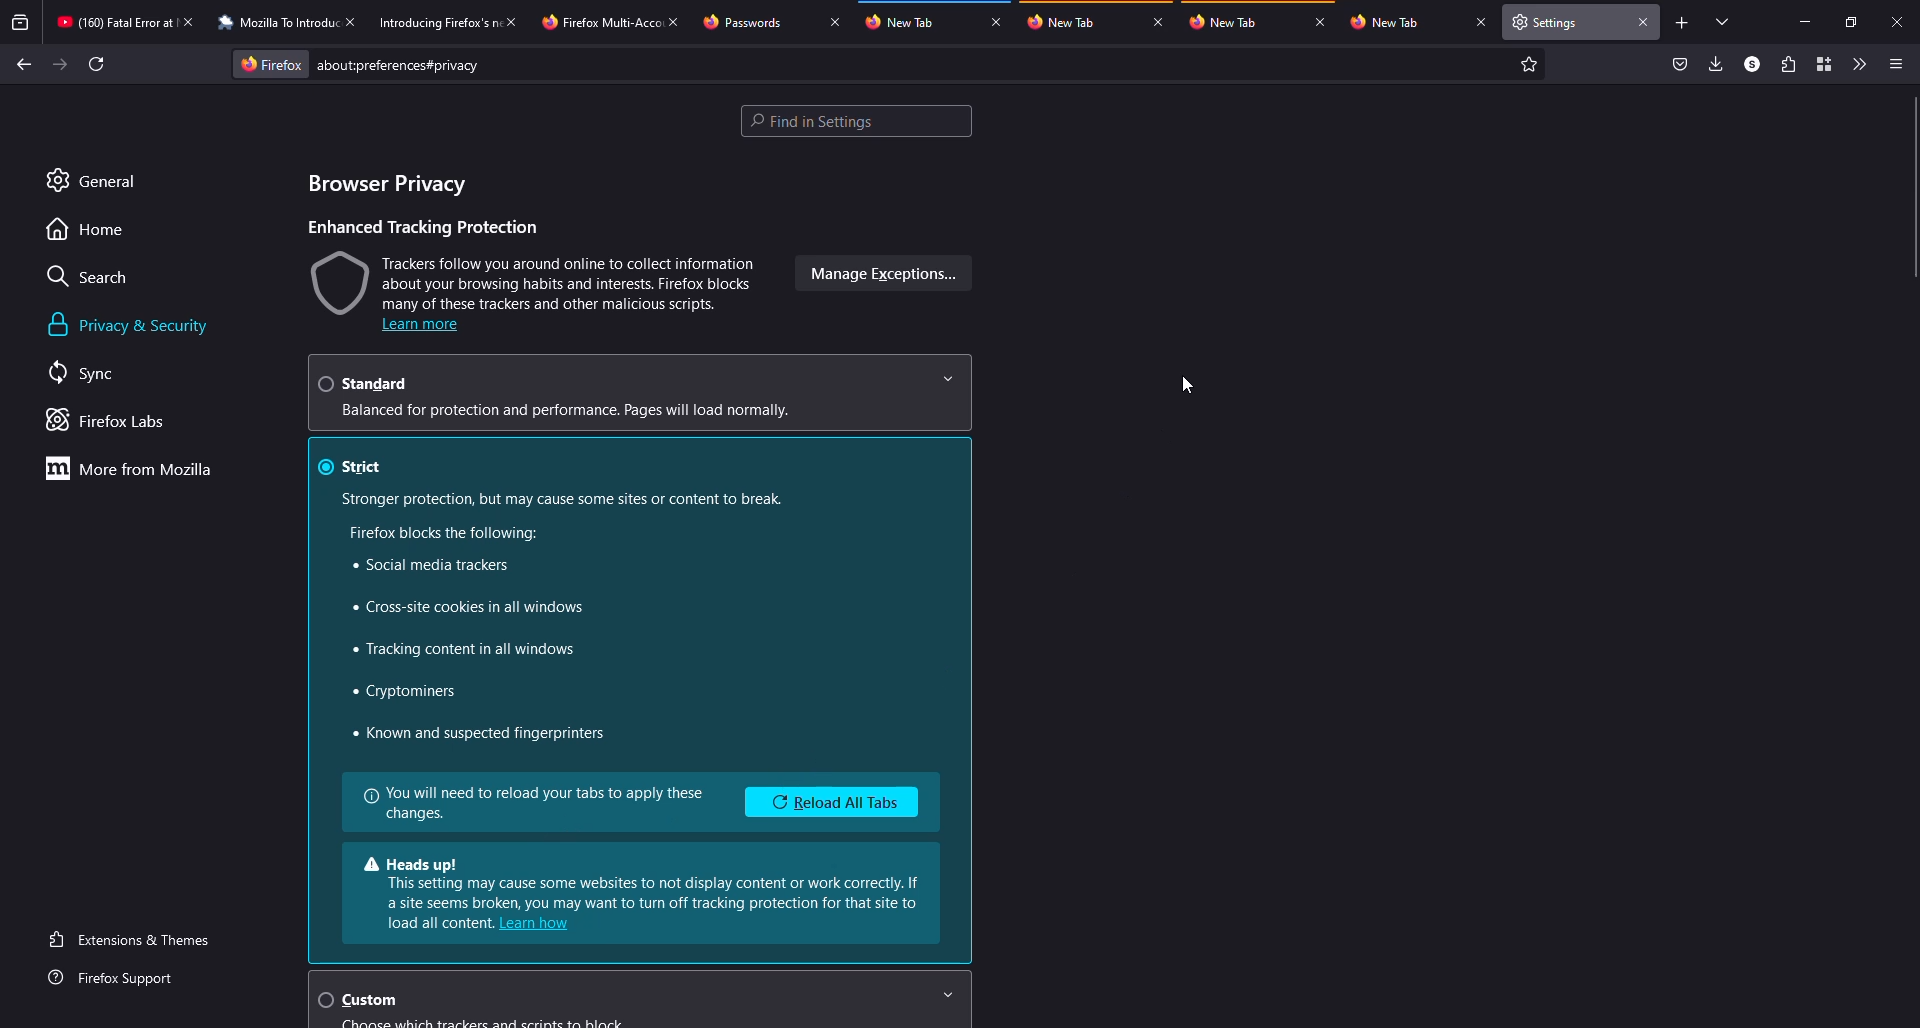 The width and height of the screenshot is (1920, 1028). What do you see at coordinates (97, 63) in the screenshot?
I see `refresh` at bounding box center [97, 63].